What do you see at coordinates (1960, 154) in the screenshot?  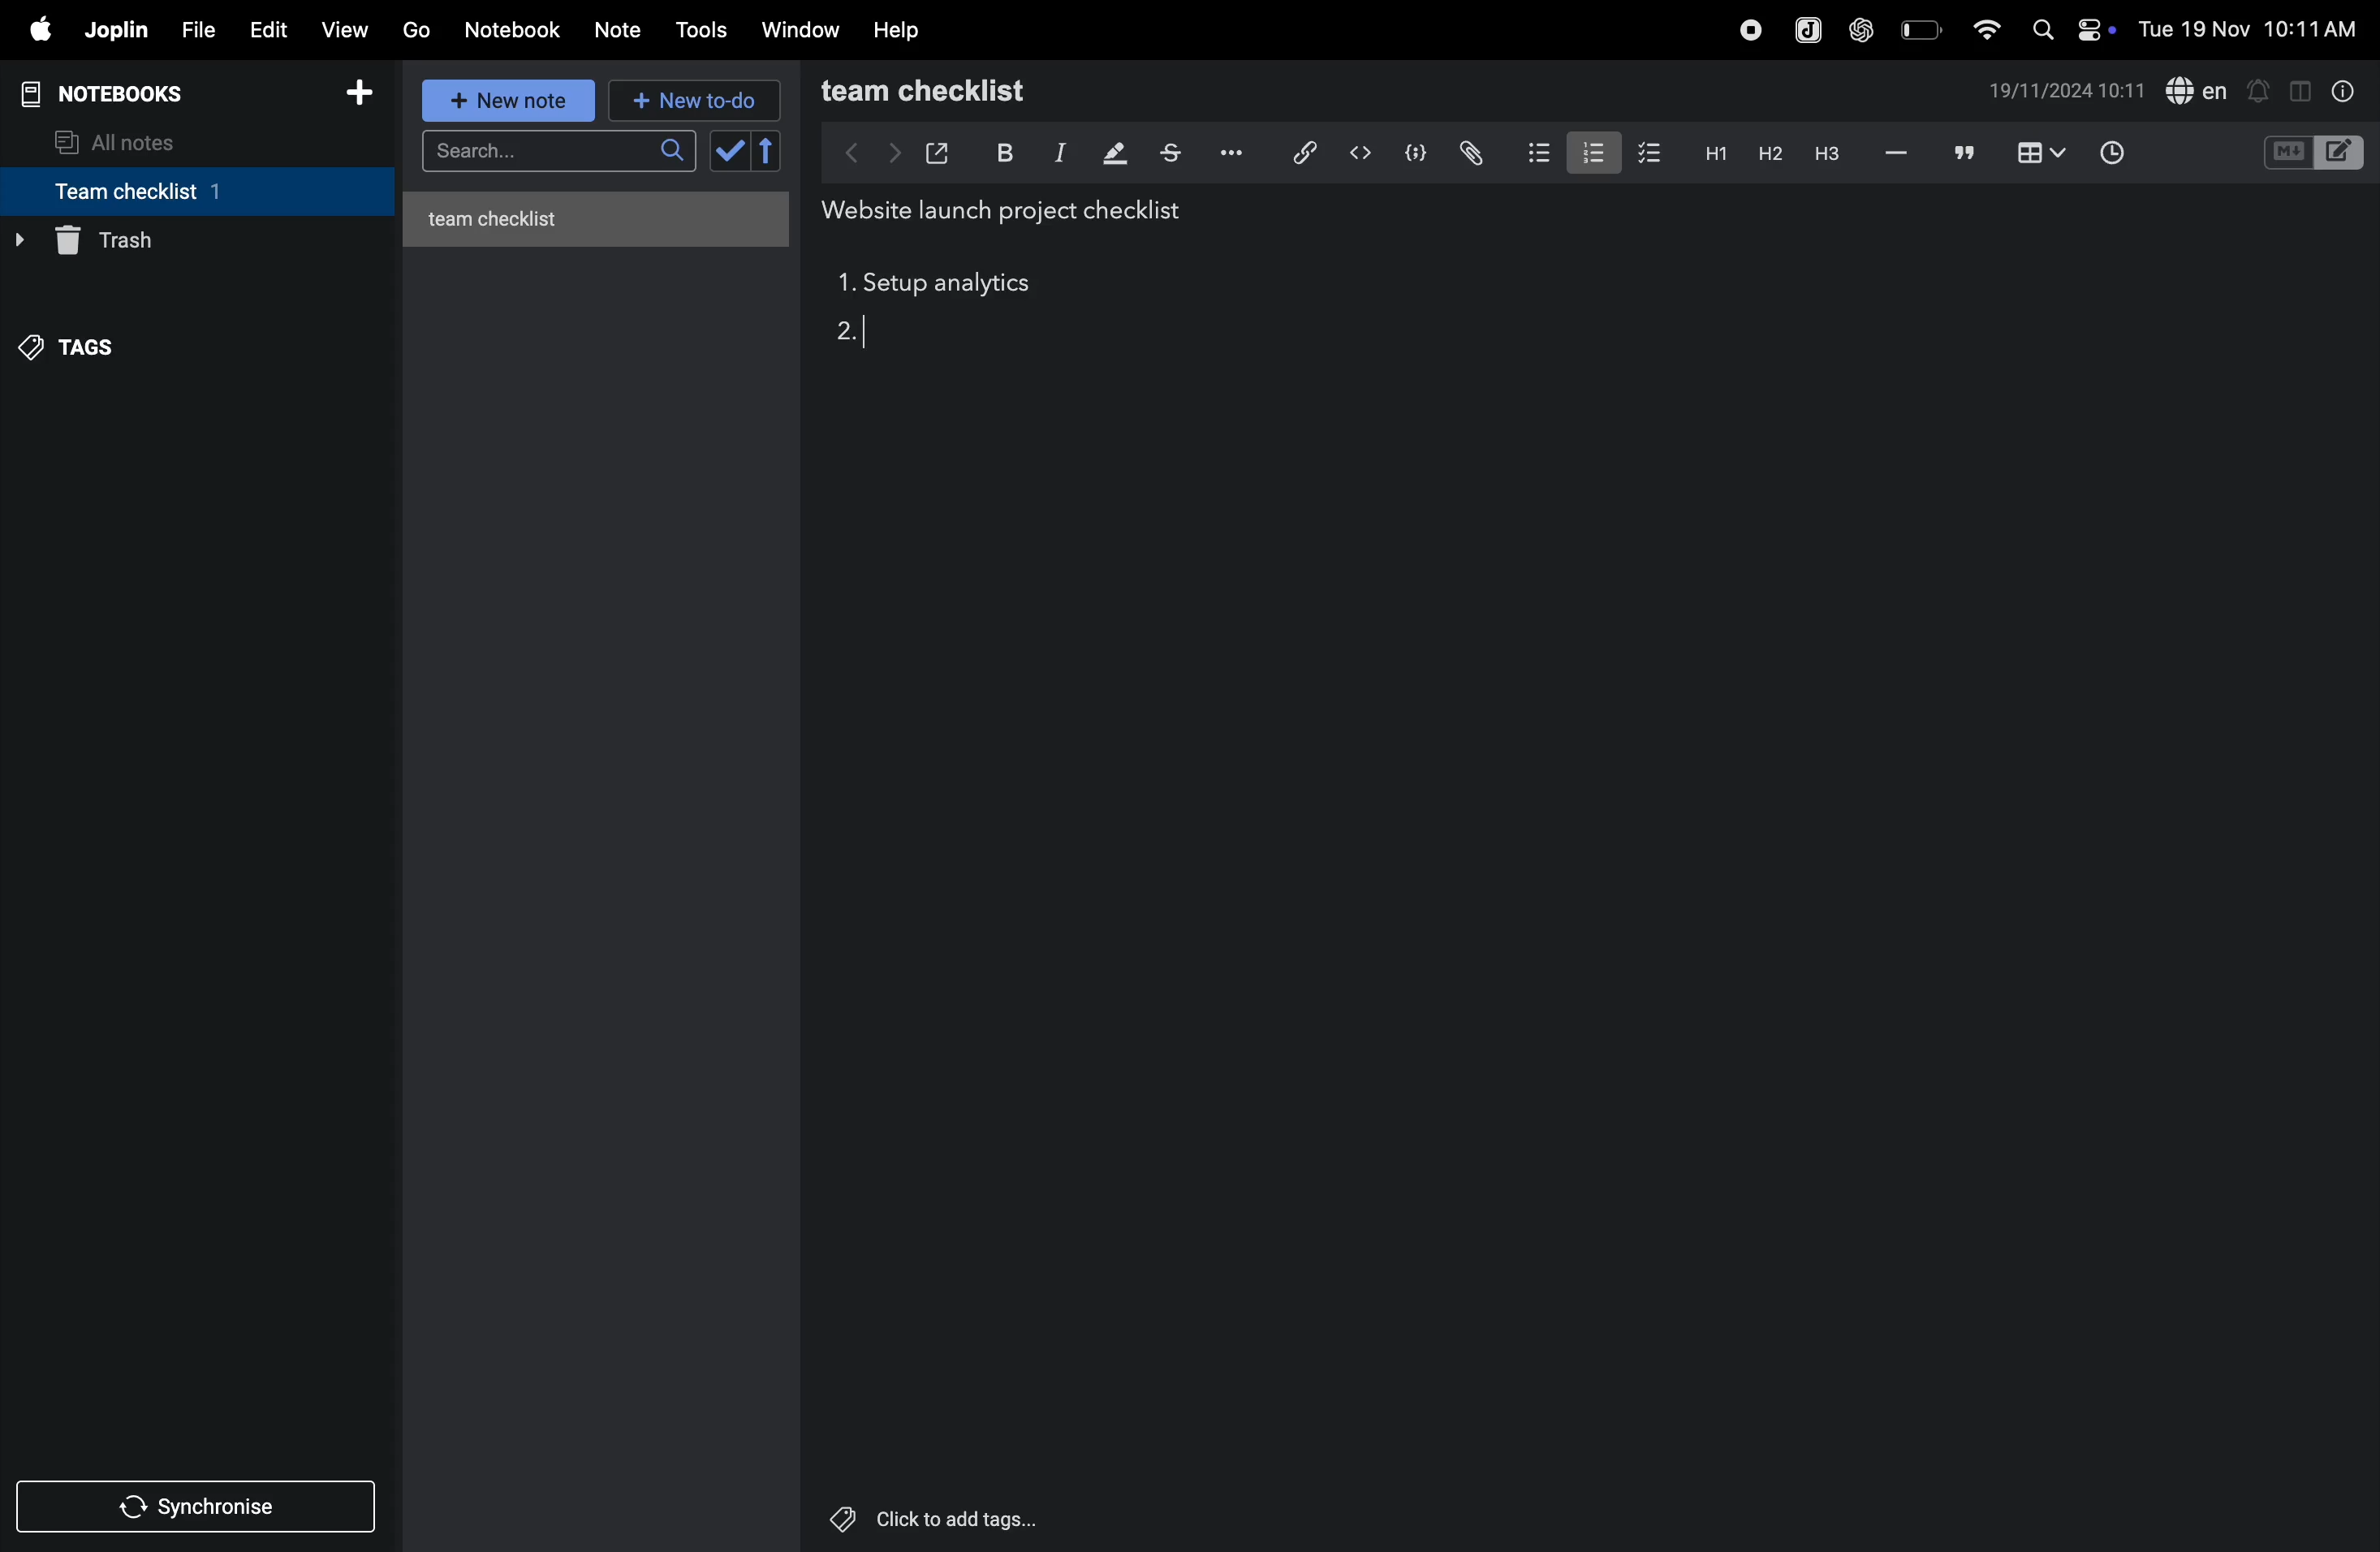 I see `comments` at bounding box center [1960, 154].